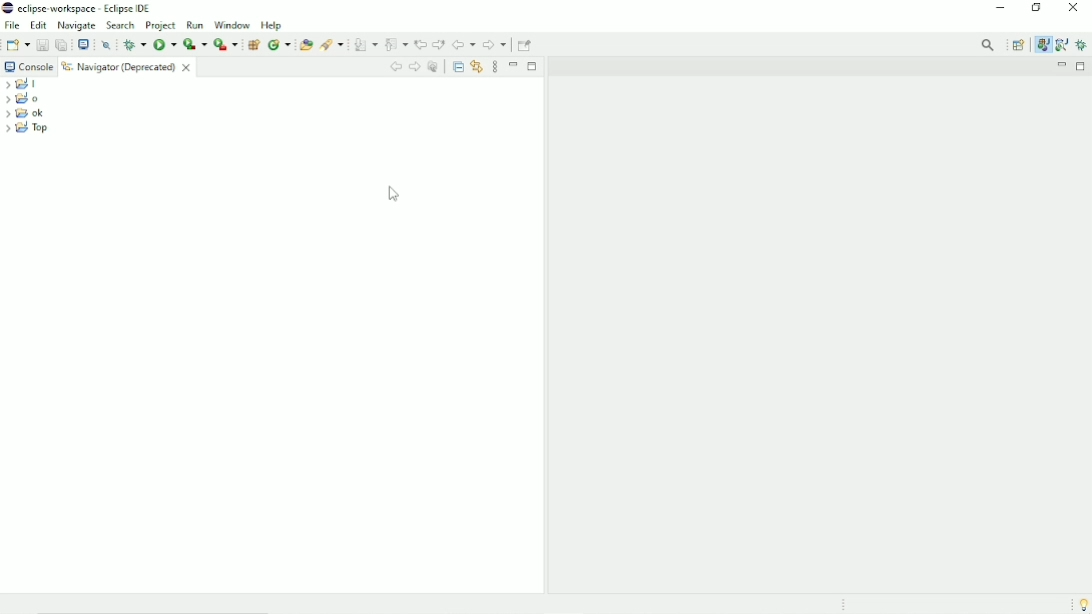 This screenshot has height=614, width=1092. Describe the element at coordinates (1082, 66) in the screenshot. I see `Maximize` at that location.